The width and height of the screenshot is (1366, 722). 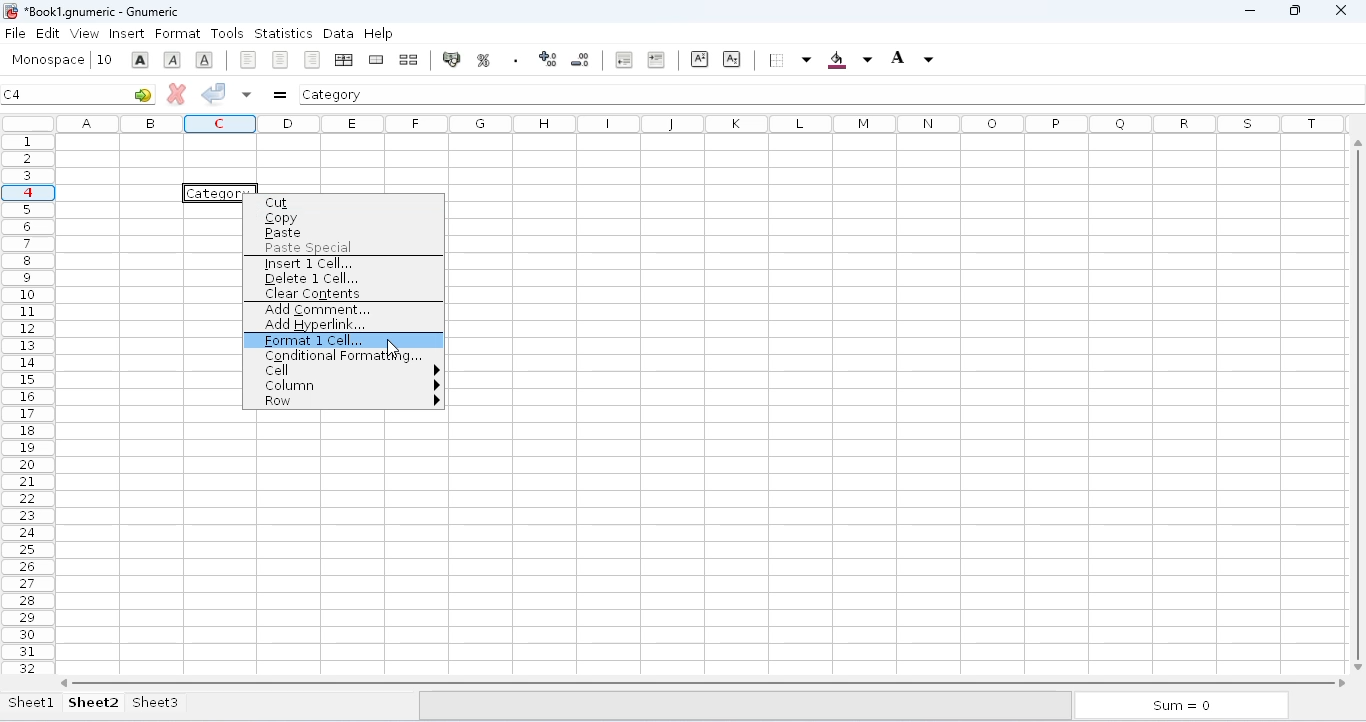 What do you see at coordinates (705, 683) in the screenshot?
I see `horizontal scroll bar` at bounding box center [705, 683].